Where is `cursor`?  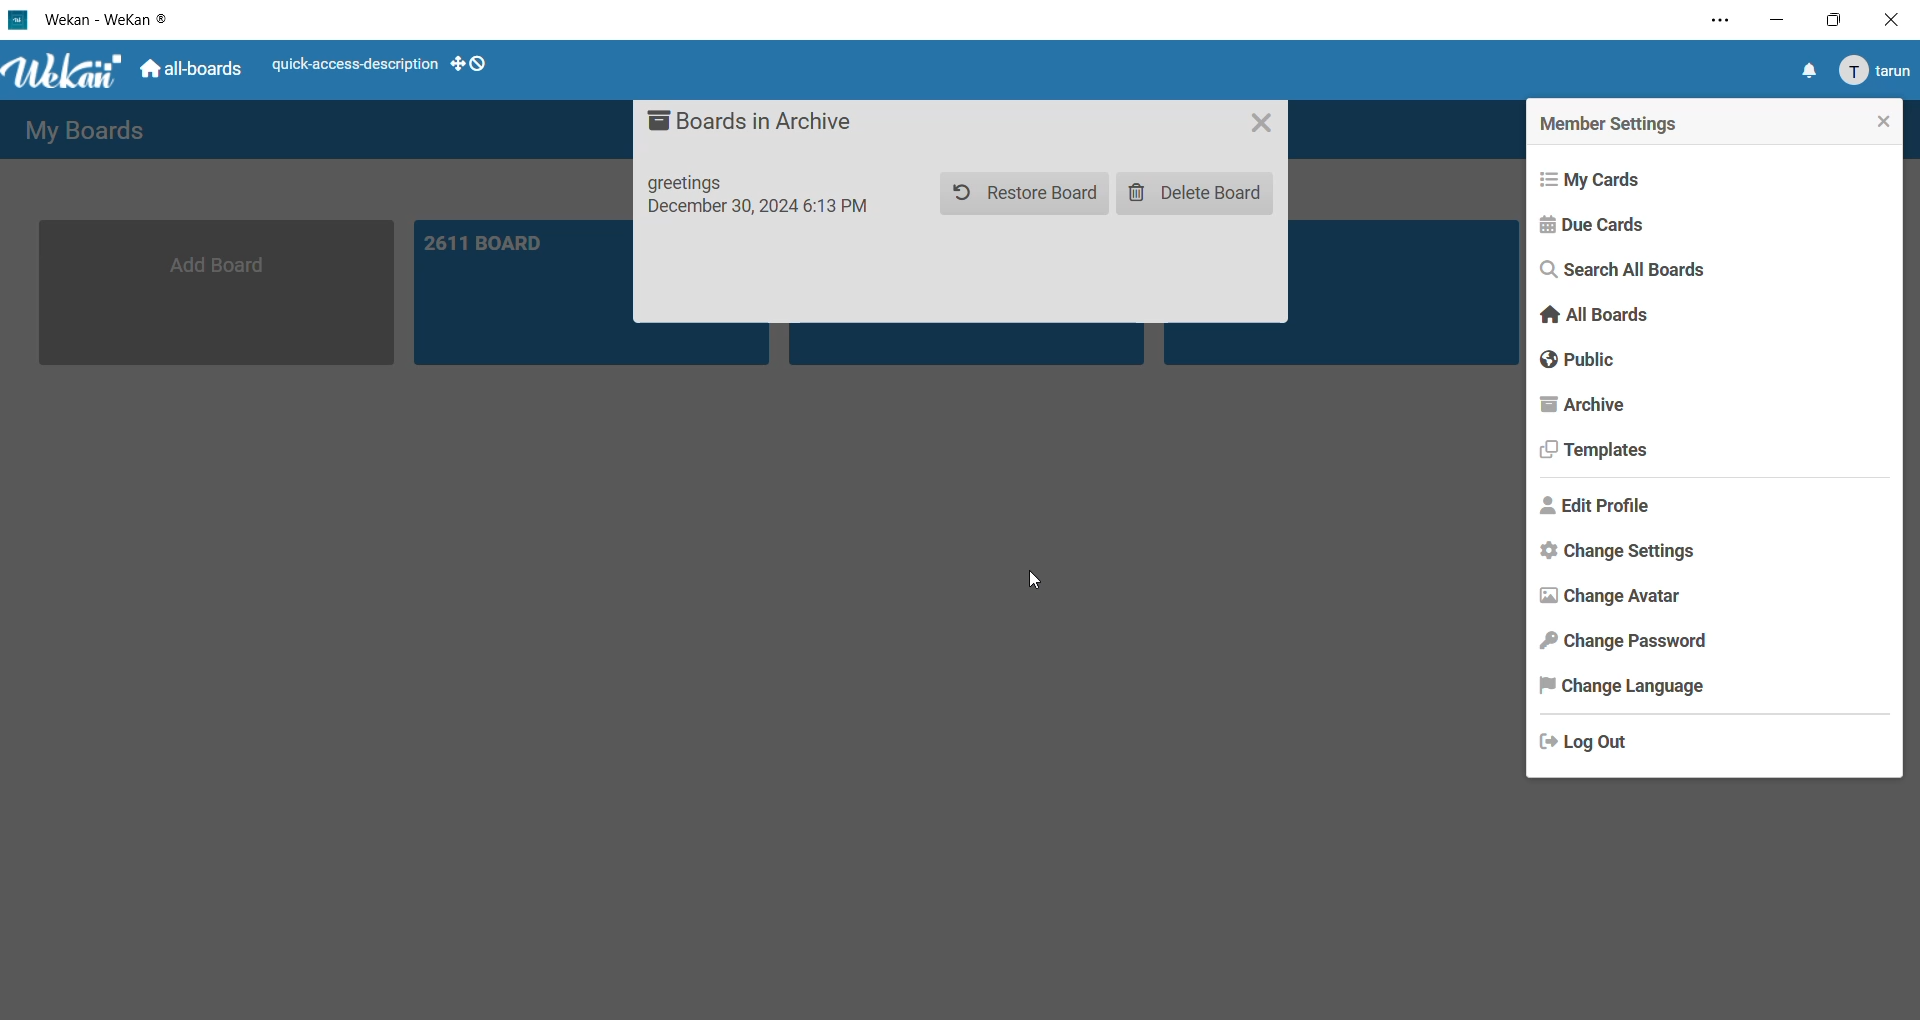
cursor is located at coordinates (1032, 583).